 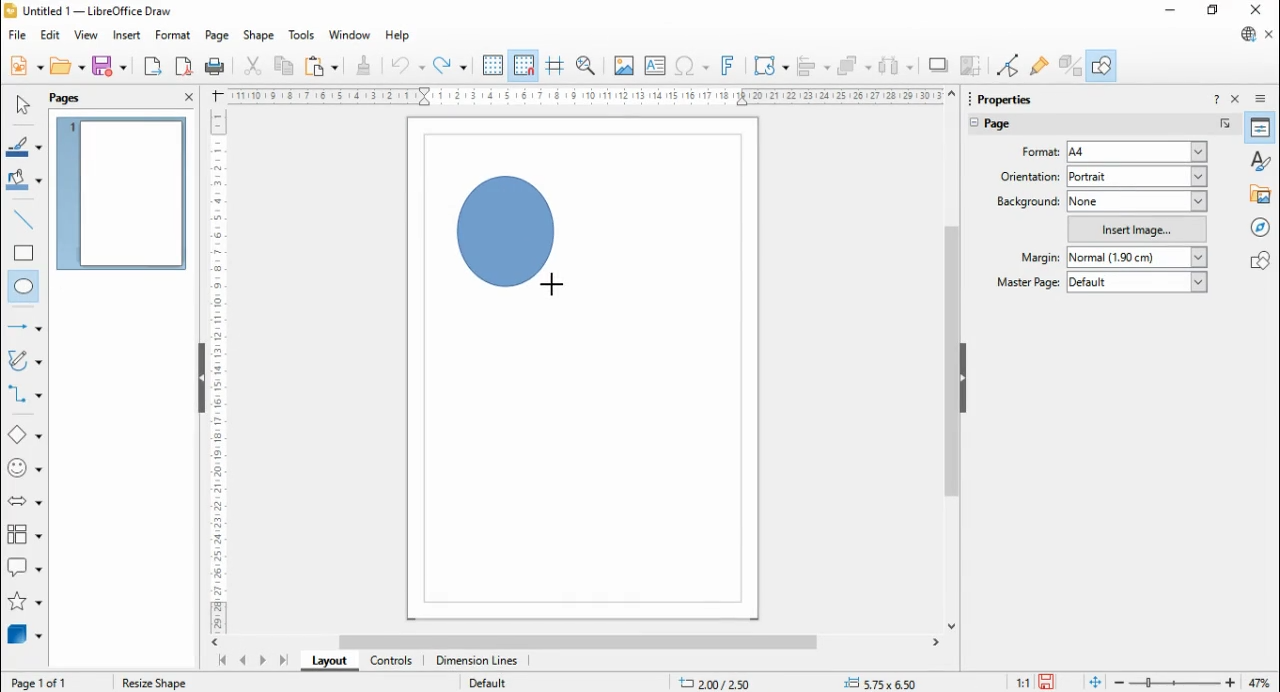 I want to click on fir page to current window, so click(x=1095, y=682).